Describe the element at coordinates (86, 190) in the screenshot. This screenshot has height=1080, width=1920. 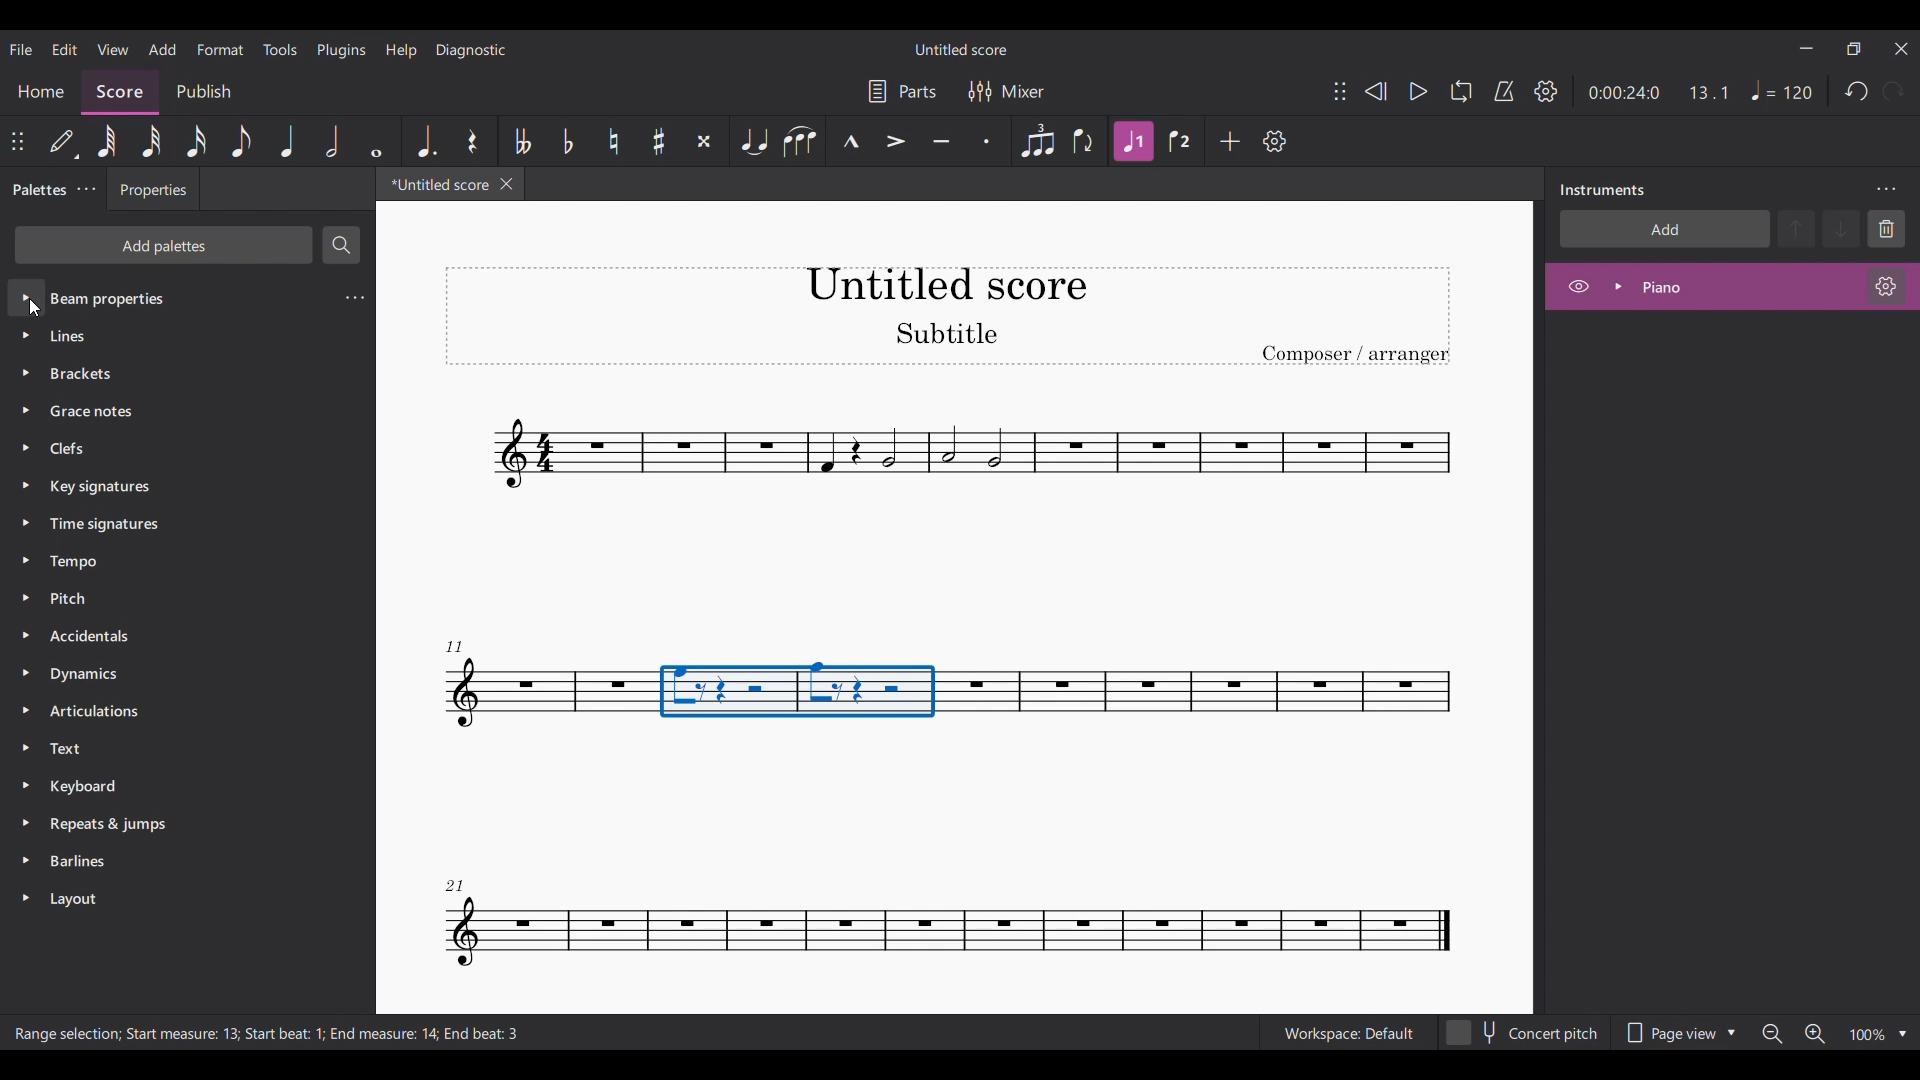
I see `More settings` at that location.